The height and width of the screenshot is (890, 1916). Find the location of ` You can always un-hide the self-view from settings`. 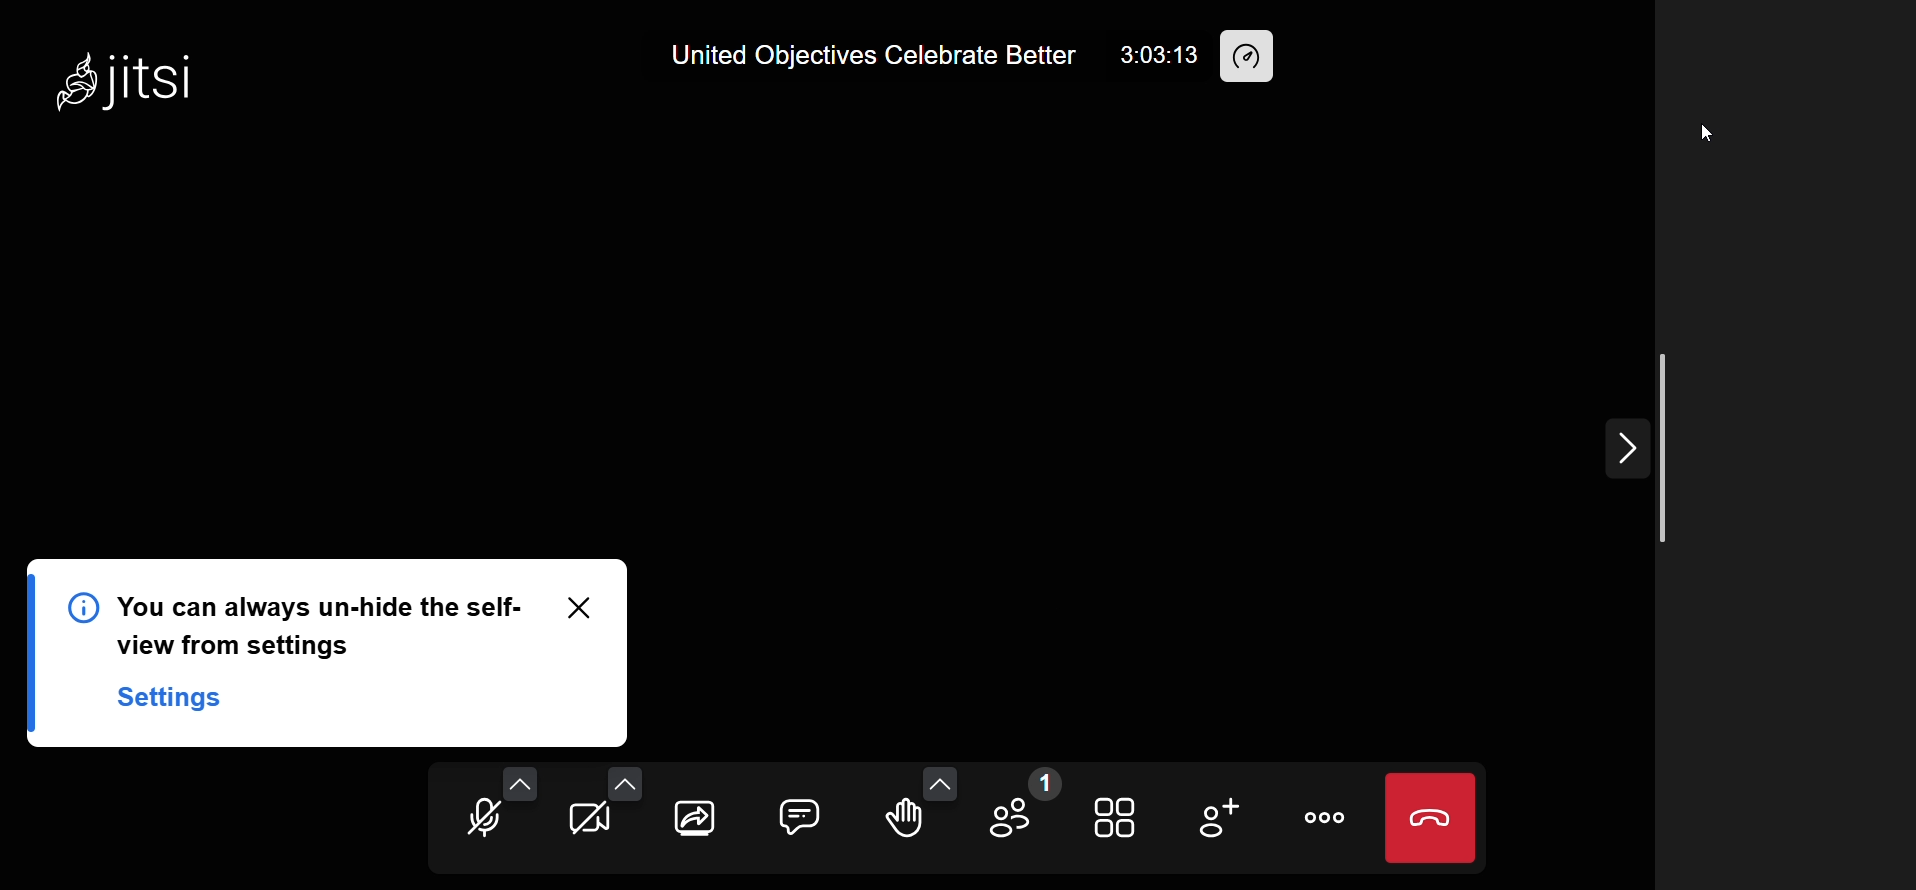

 You can always un-hide the self-view from settings is located at coordinates (296, 624).